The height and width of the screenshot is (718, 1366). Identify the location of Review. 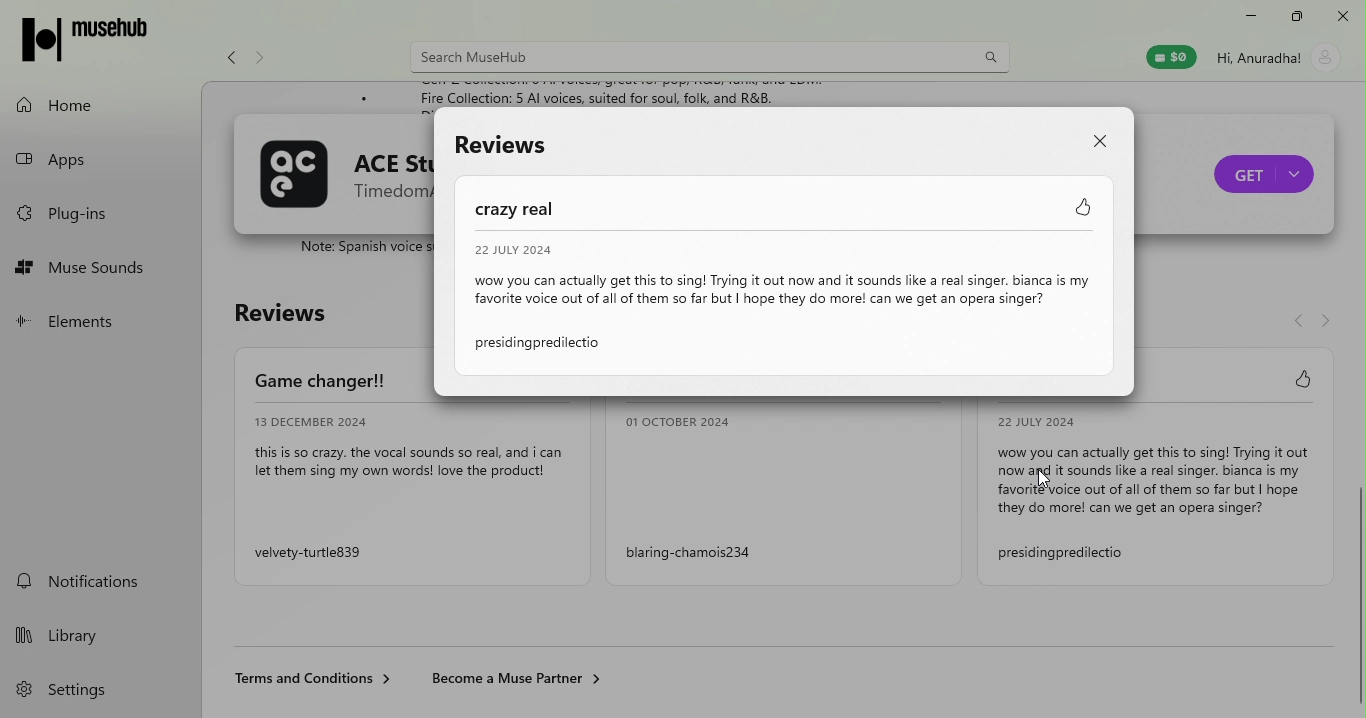
(775, 314).